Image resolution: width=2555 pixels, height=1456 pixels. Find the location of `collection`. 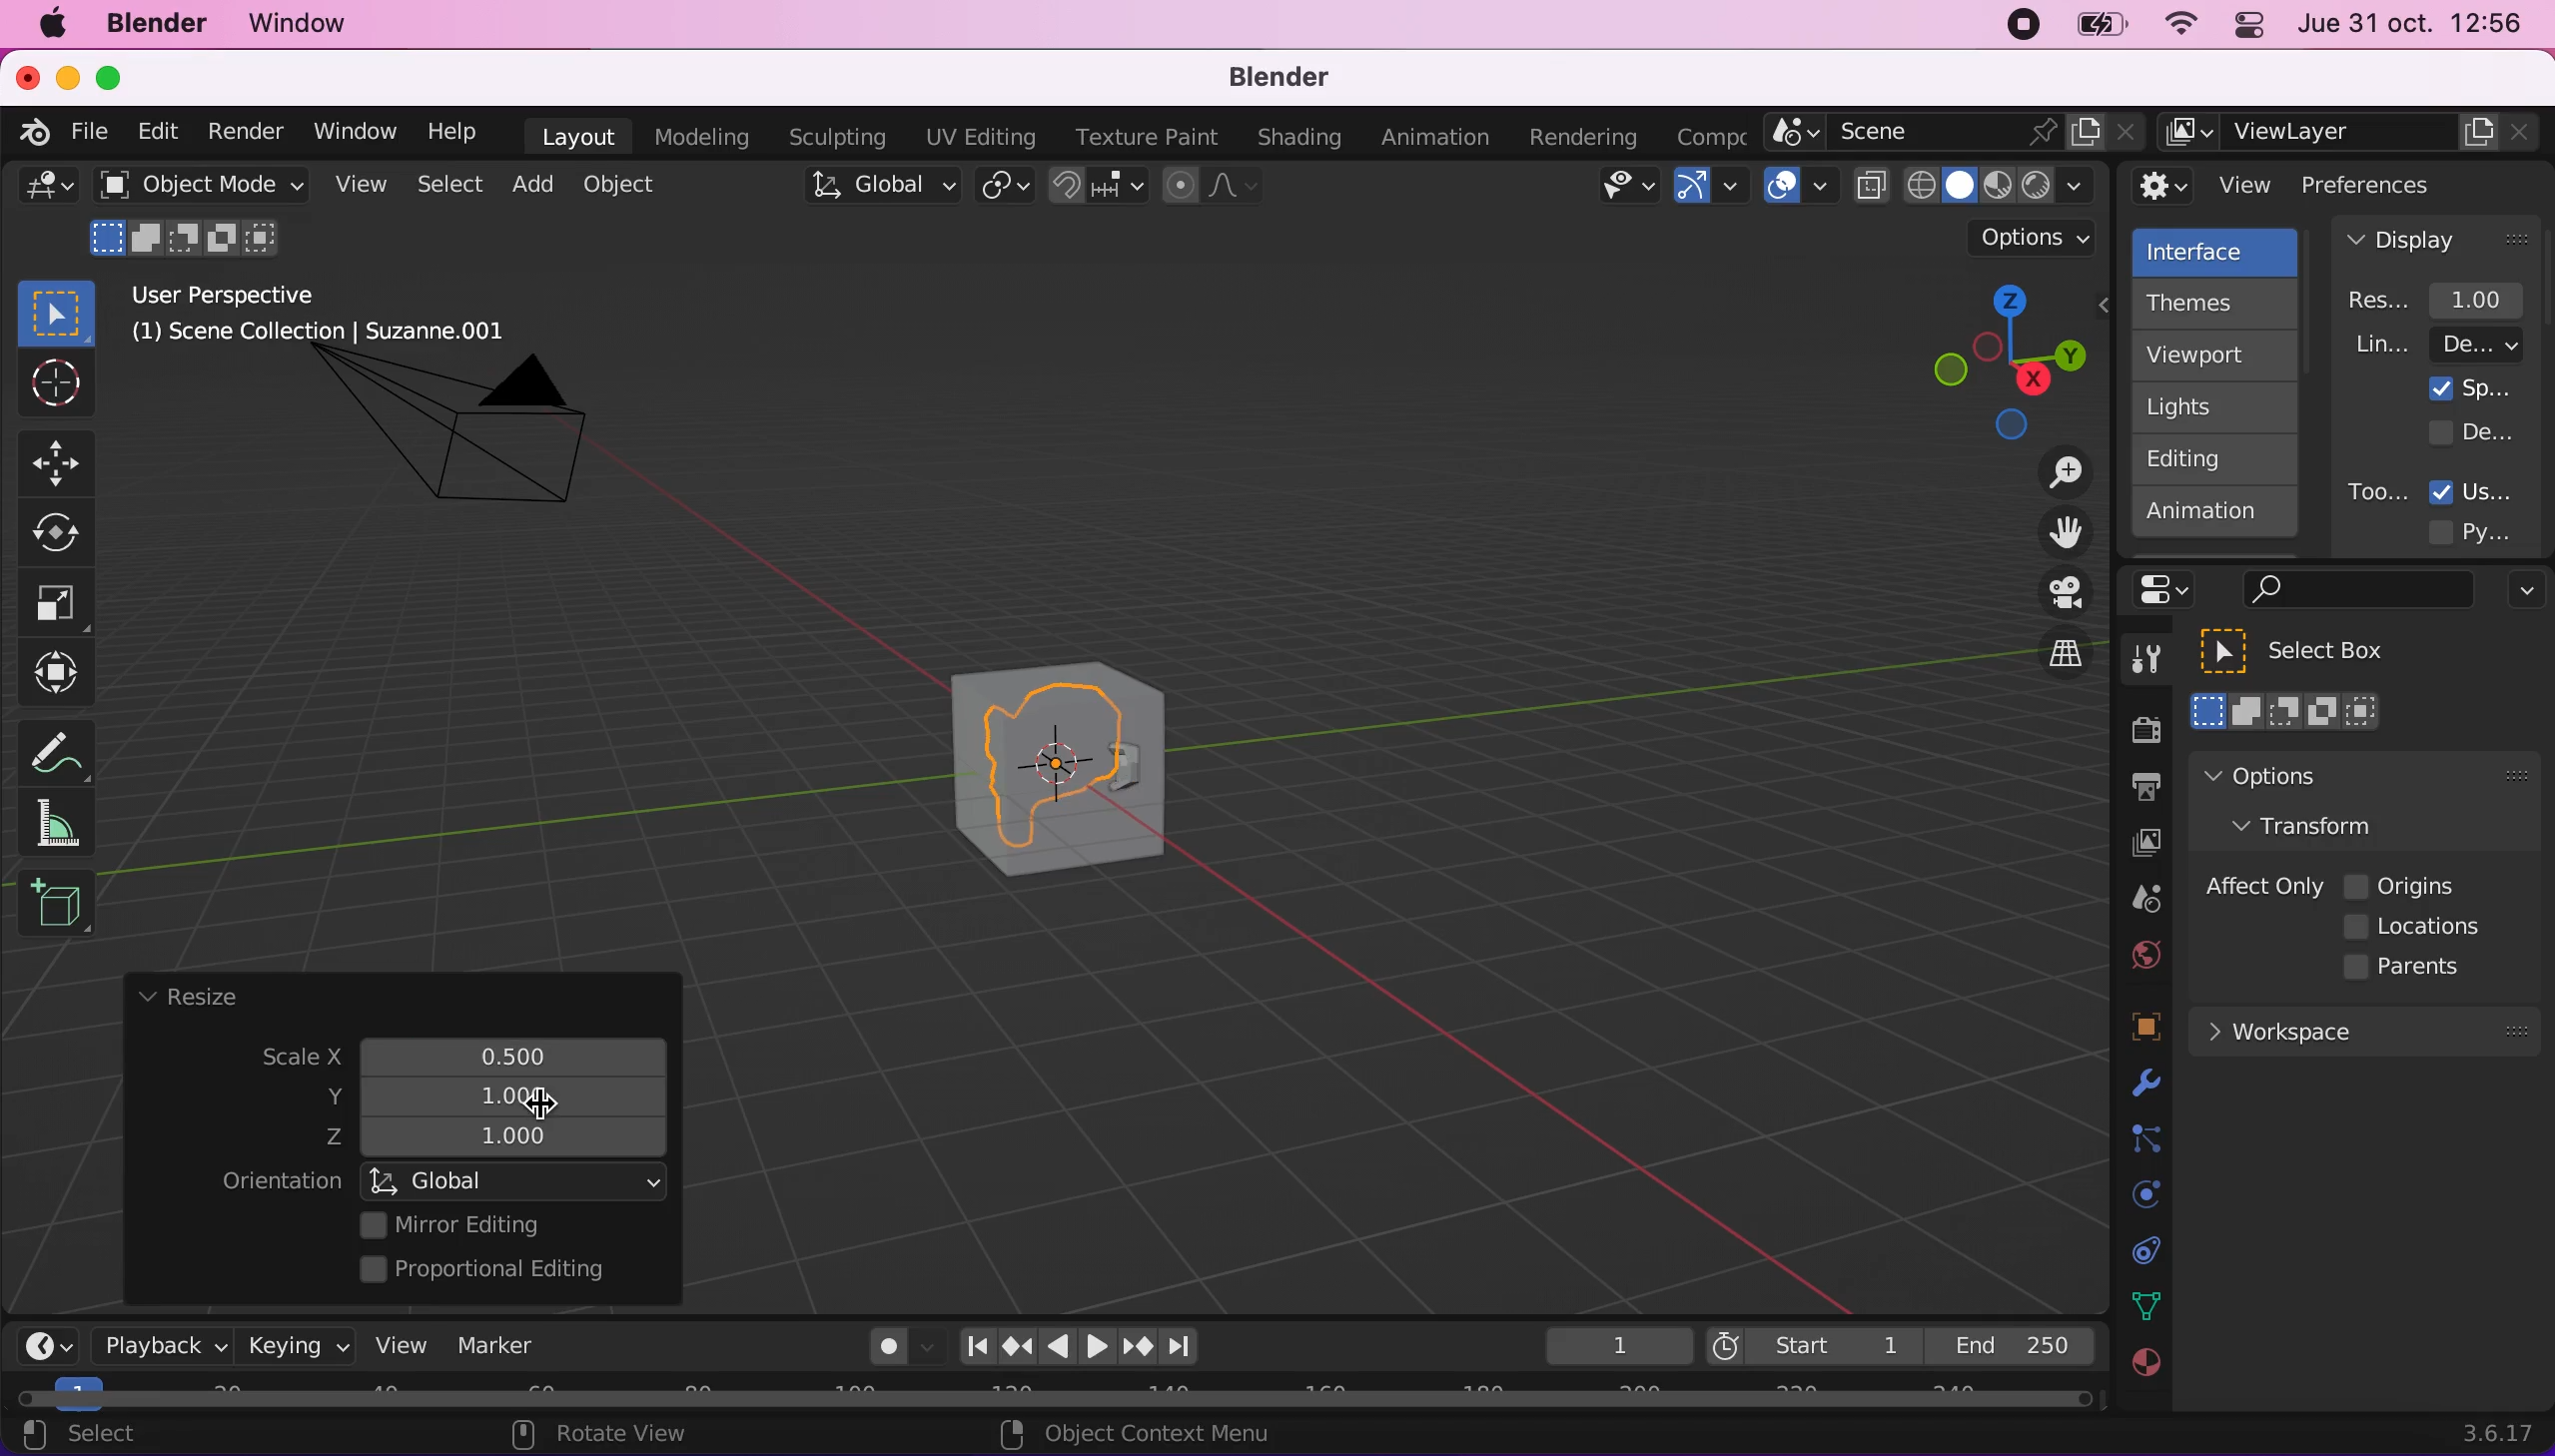

collection is located at coordinates (2141, 1251).